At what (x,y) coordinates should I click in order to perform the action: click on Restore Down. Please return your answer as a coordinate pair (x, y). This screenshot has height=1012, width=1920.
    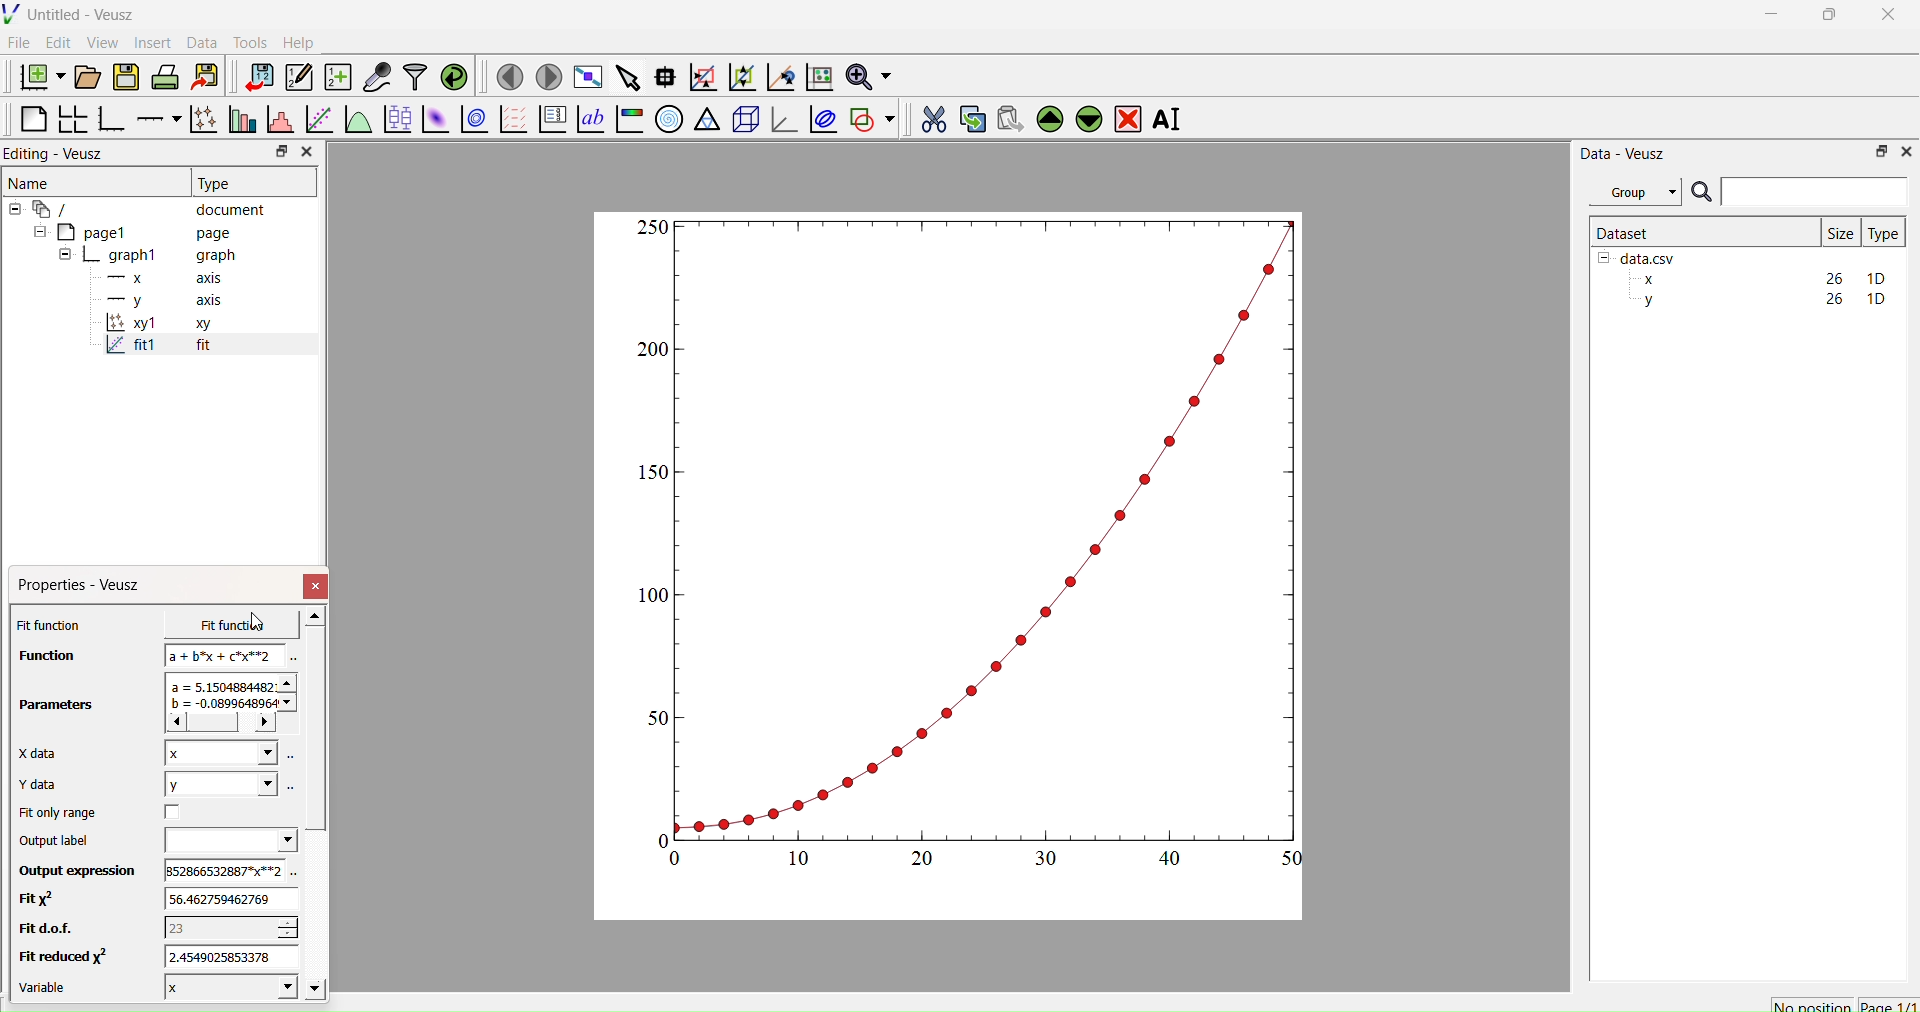
    Looking at the image, I should click on (1876, 150).